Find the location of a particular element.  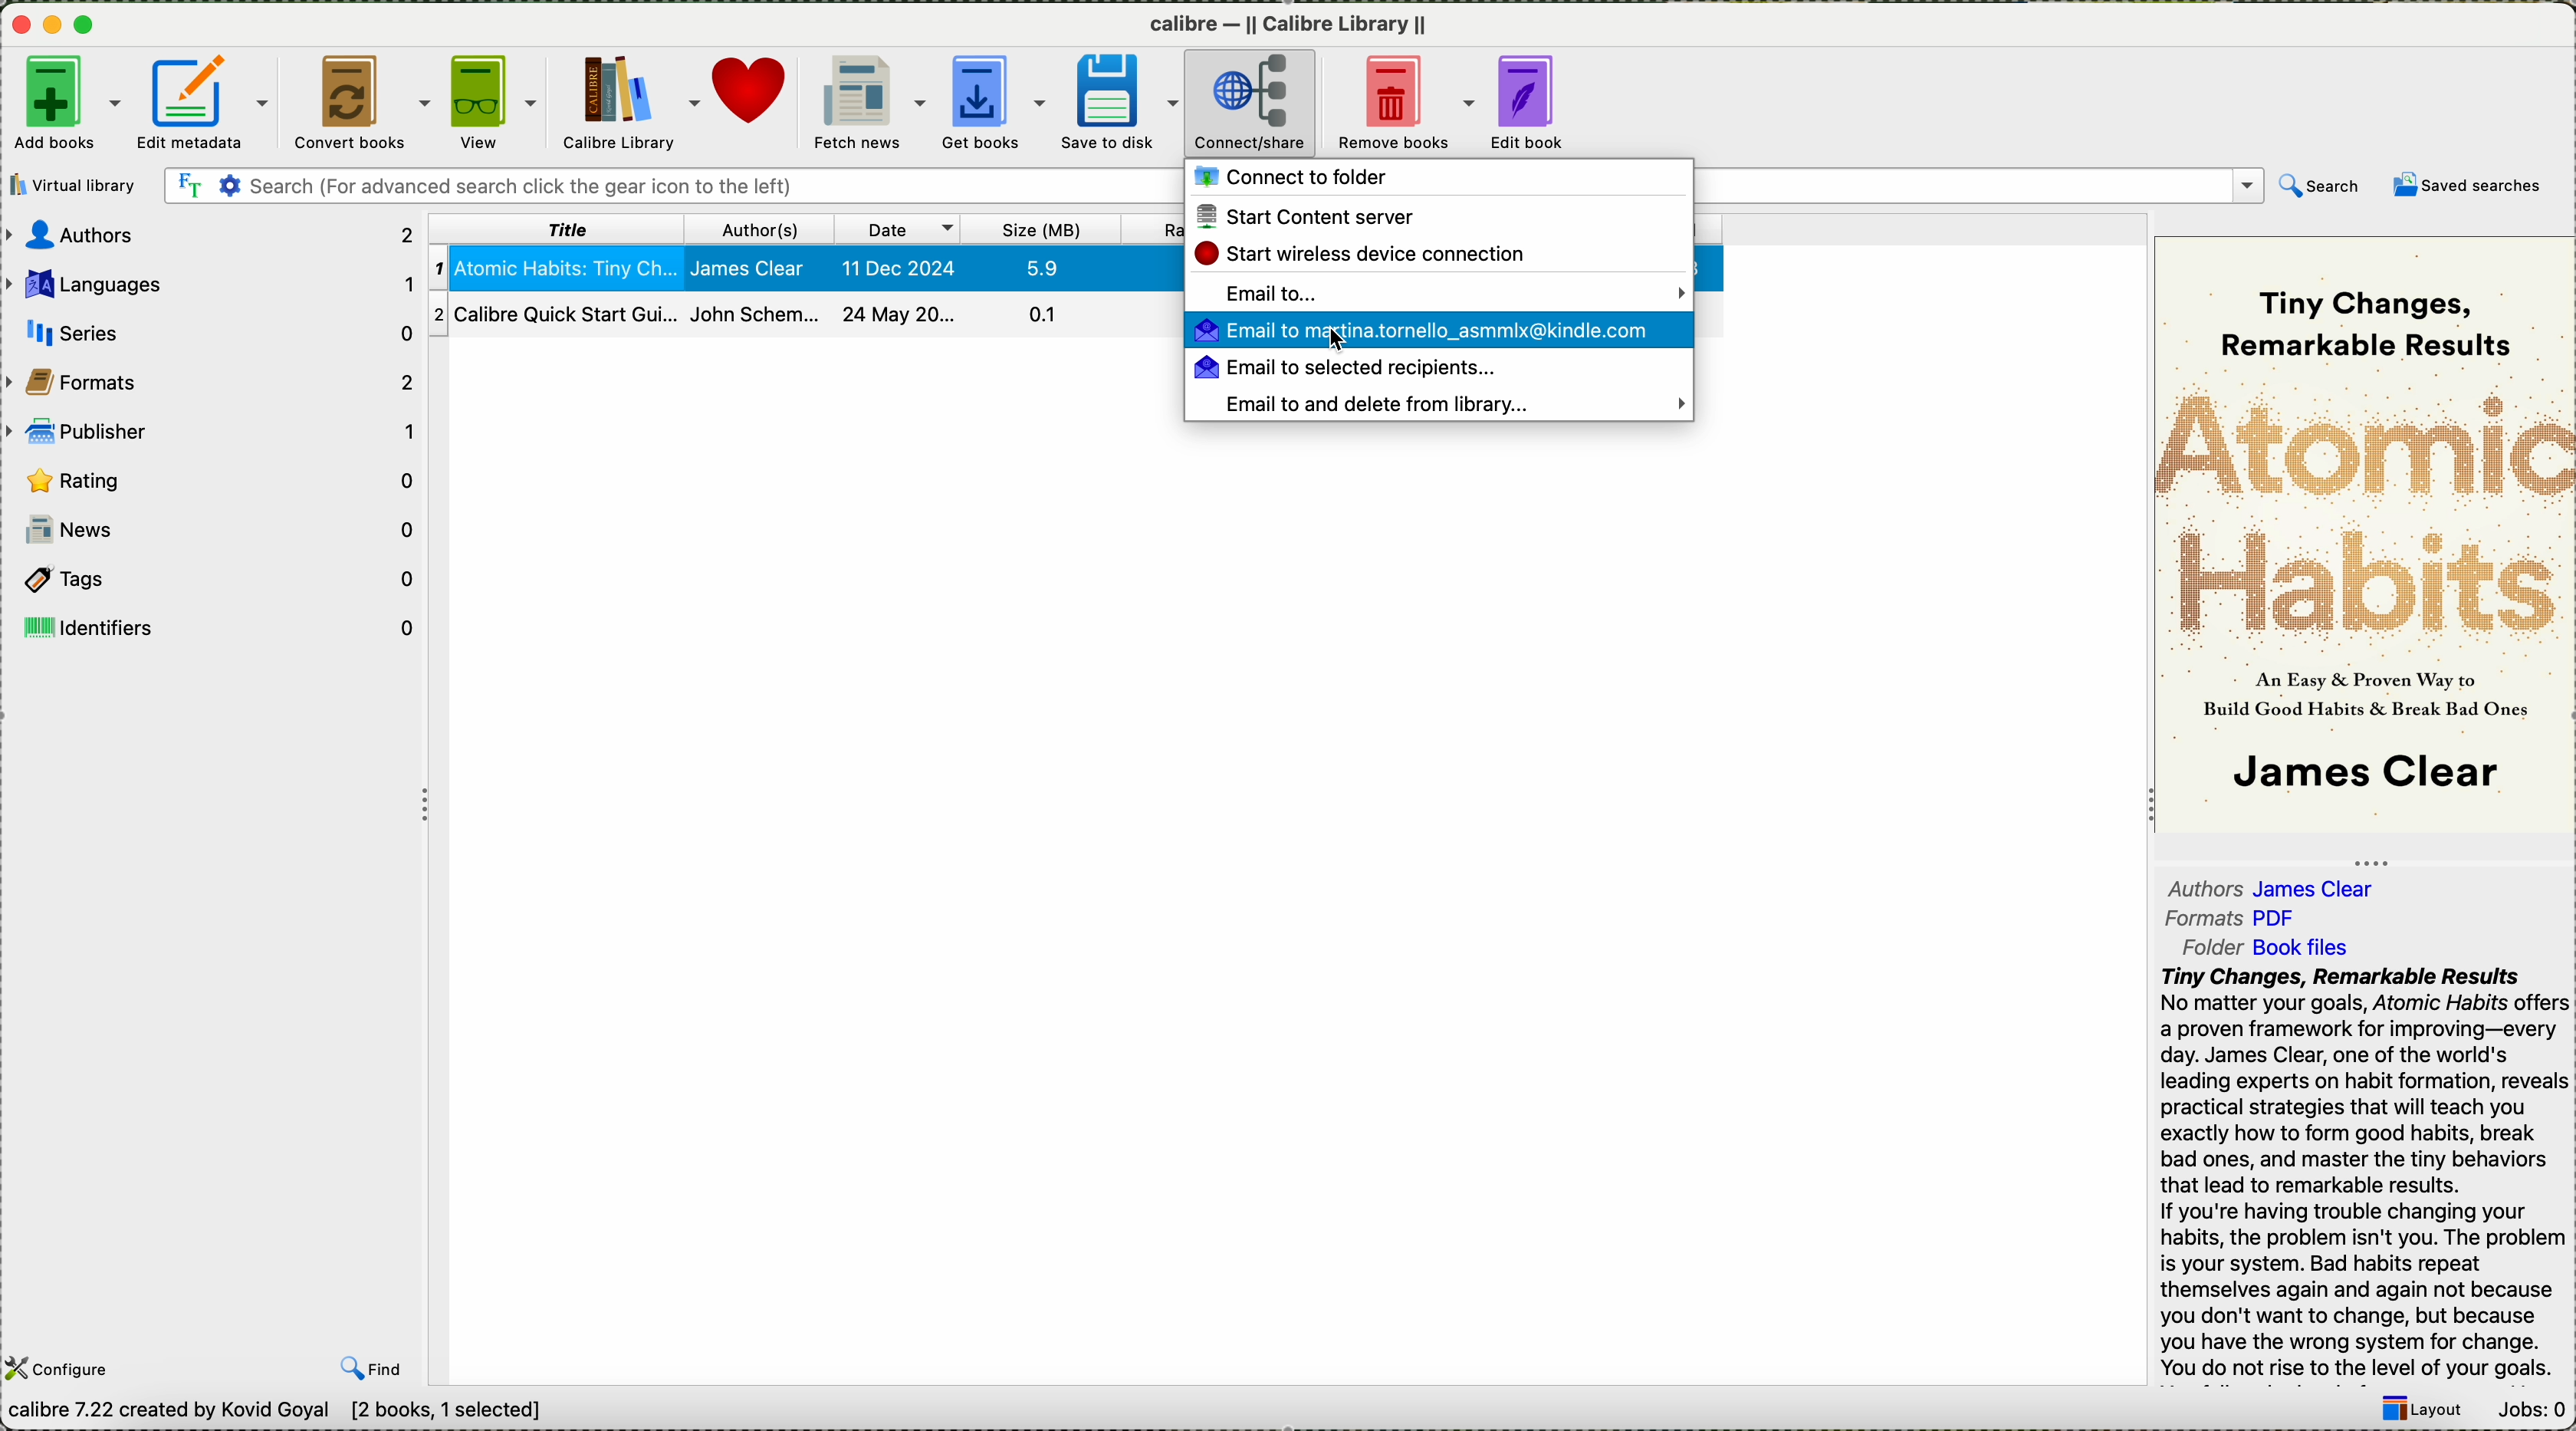

Jobs: 0 is located at coordinates (2533, 1411).